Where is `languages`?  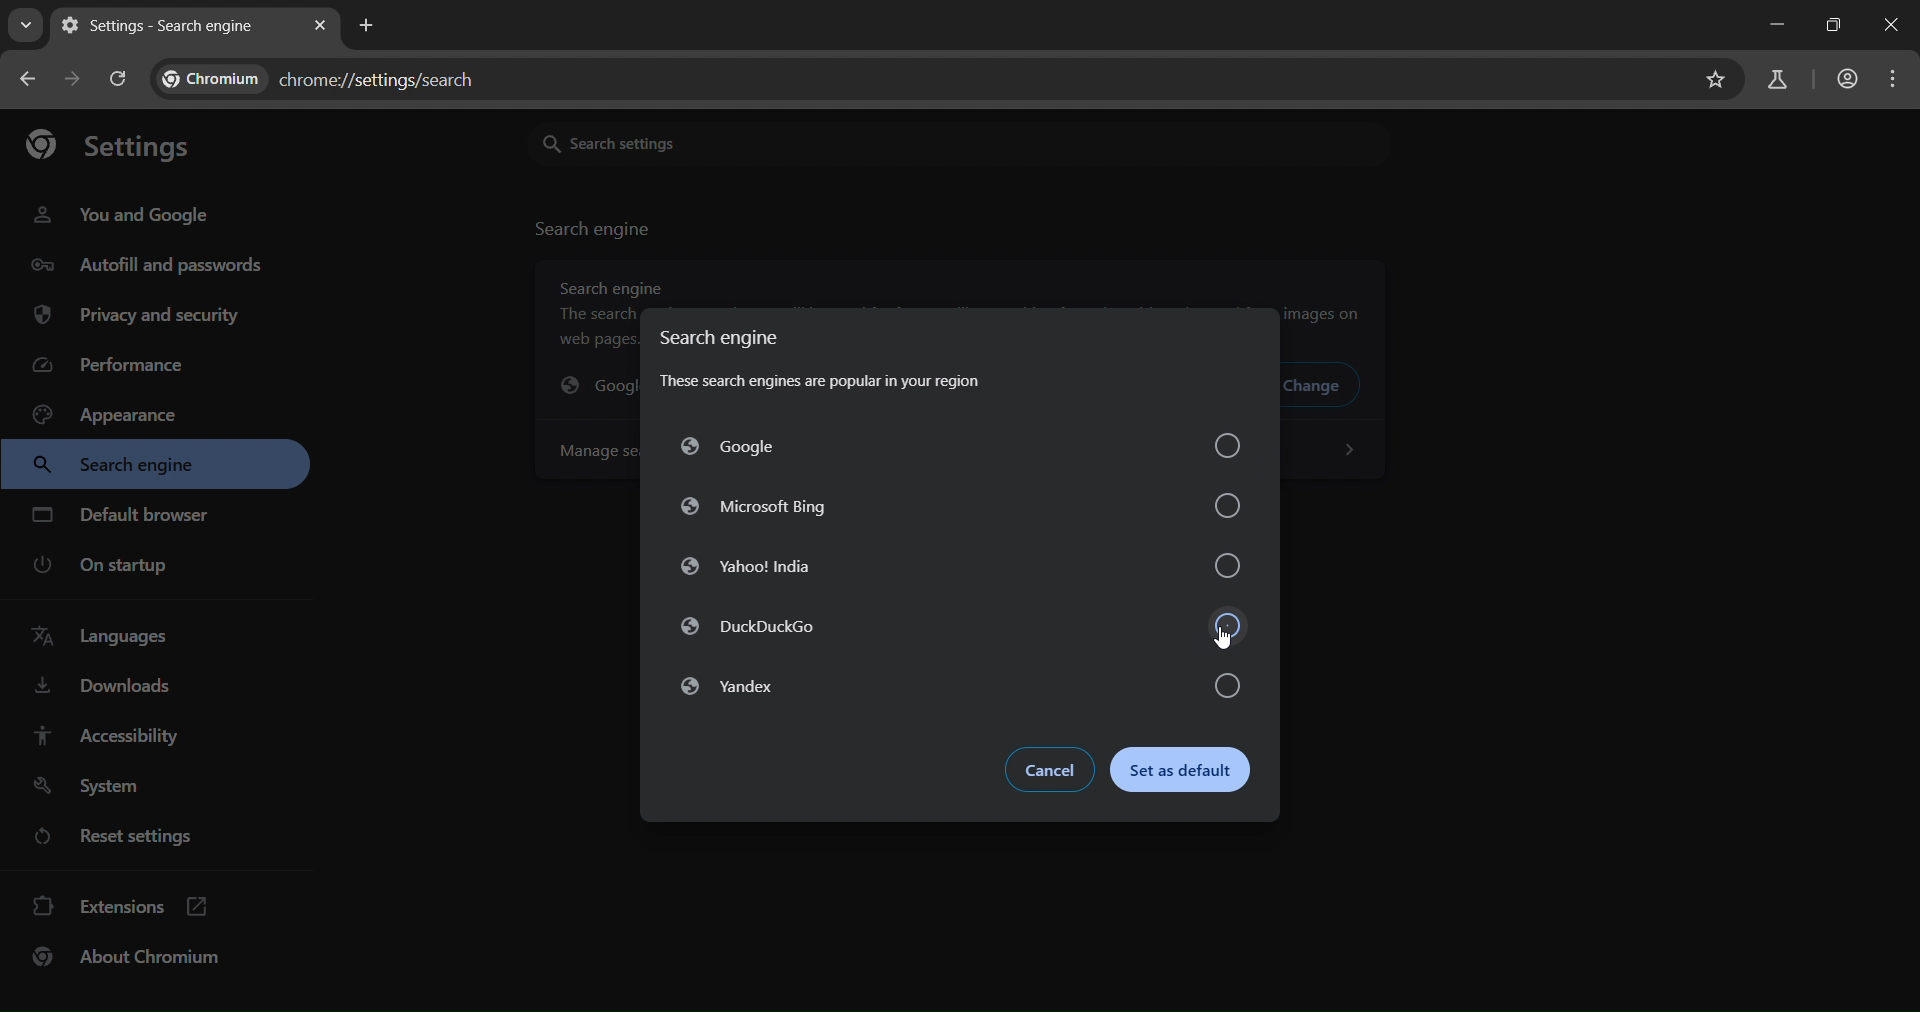 languages is located at coordinates (108, 640).